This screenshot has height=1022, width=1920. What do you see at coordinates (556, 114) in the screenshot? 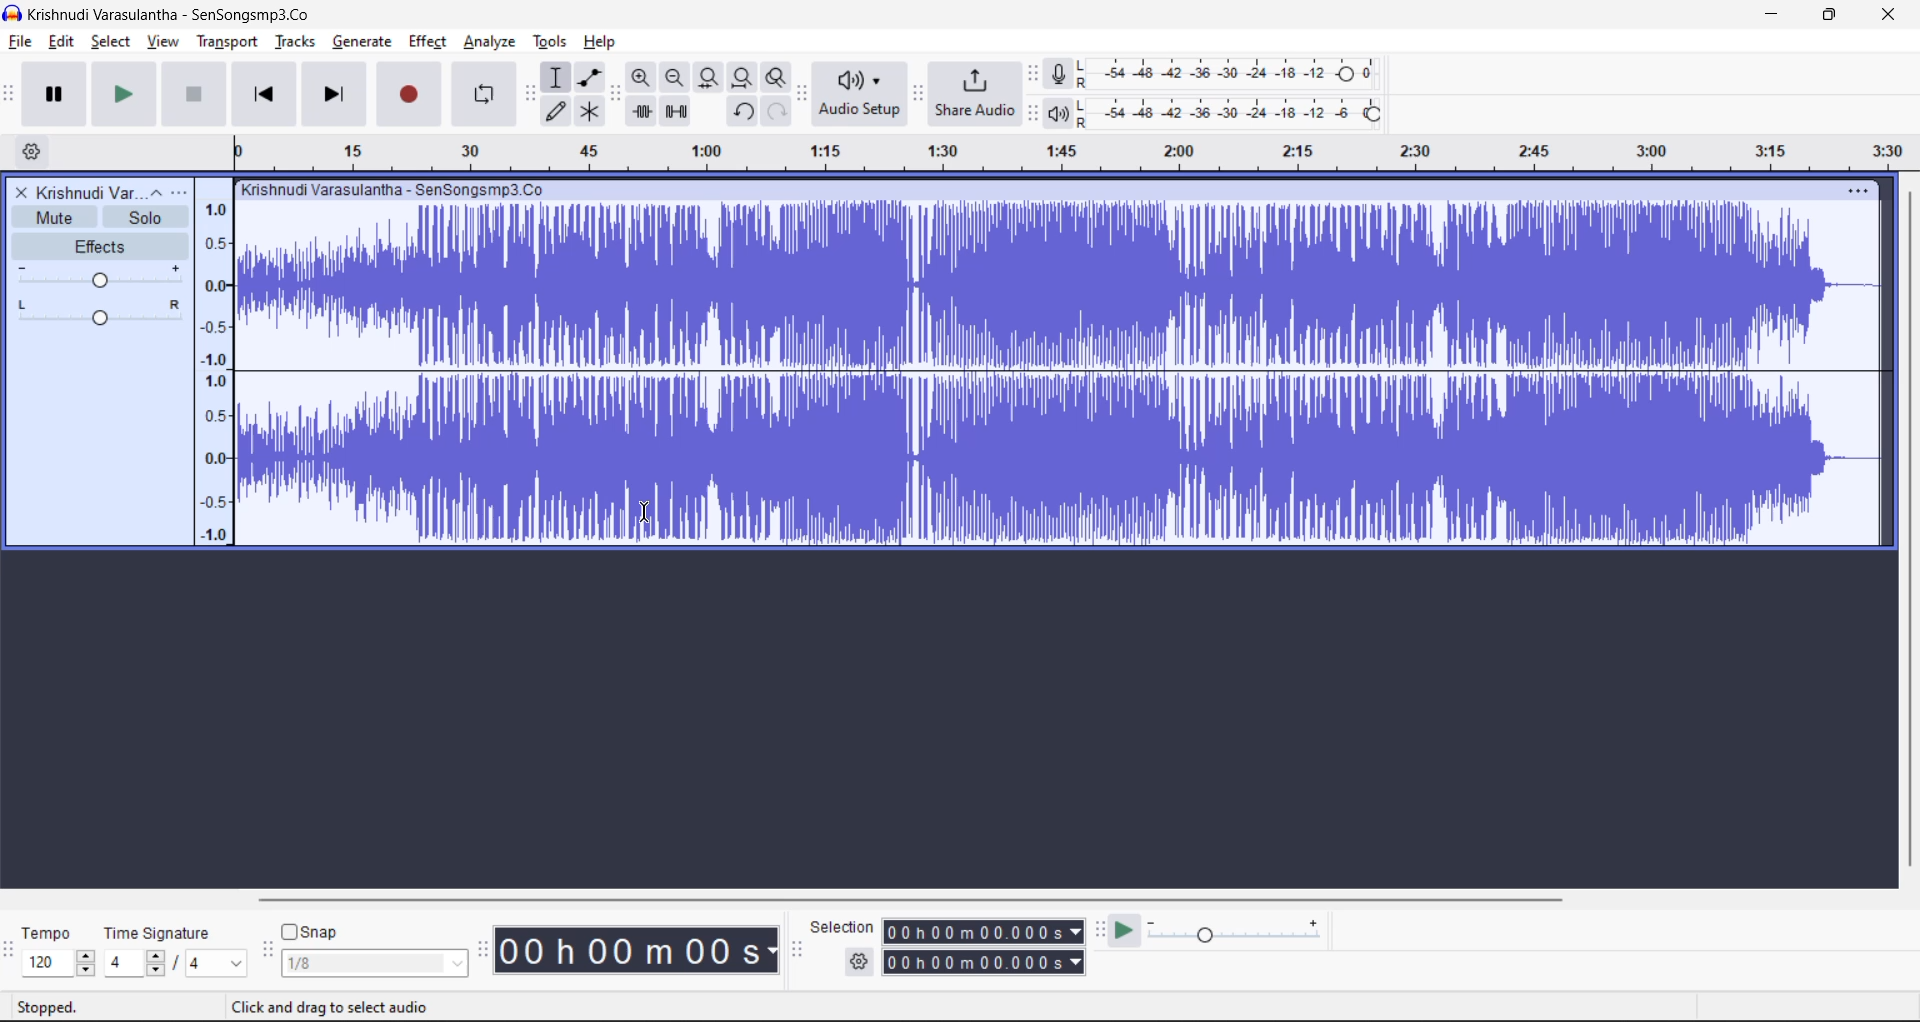
I see `draw tool` at bounding box center [556, 114].